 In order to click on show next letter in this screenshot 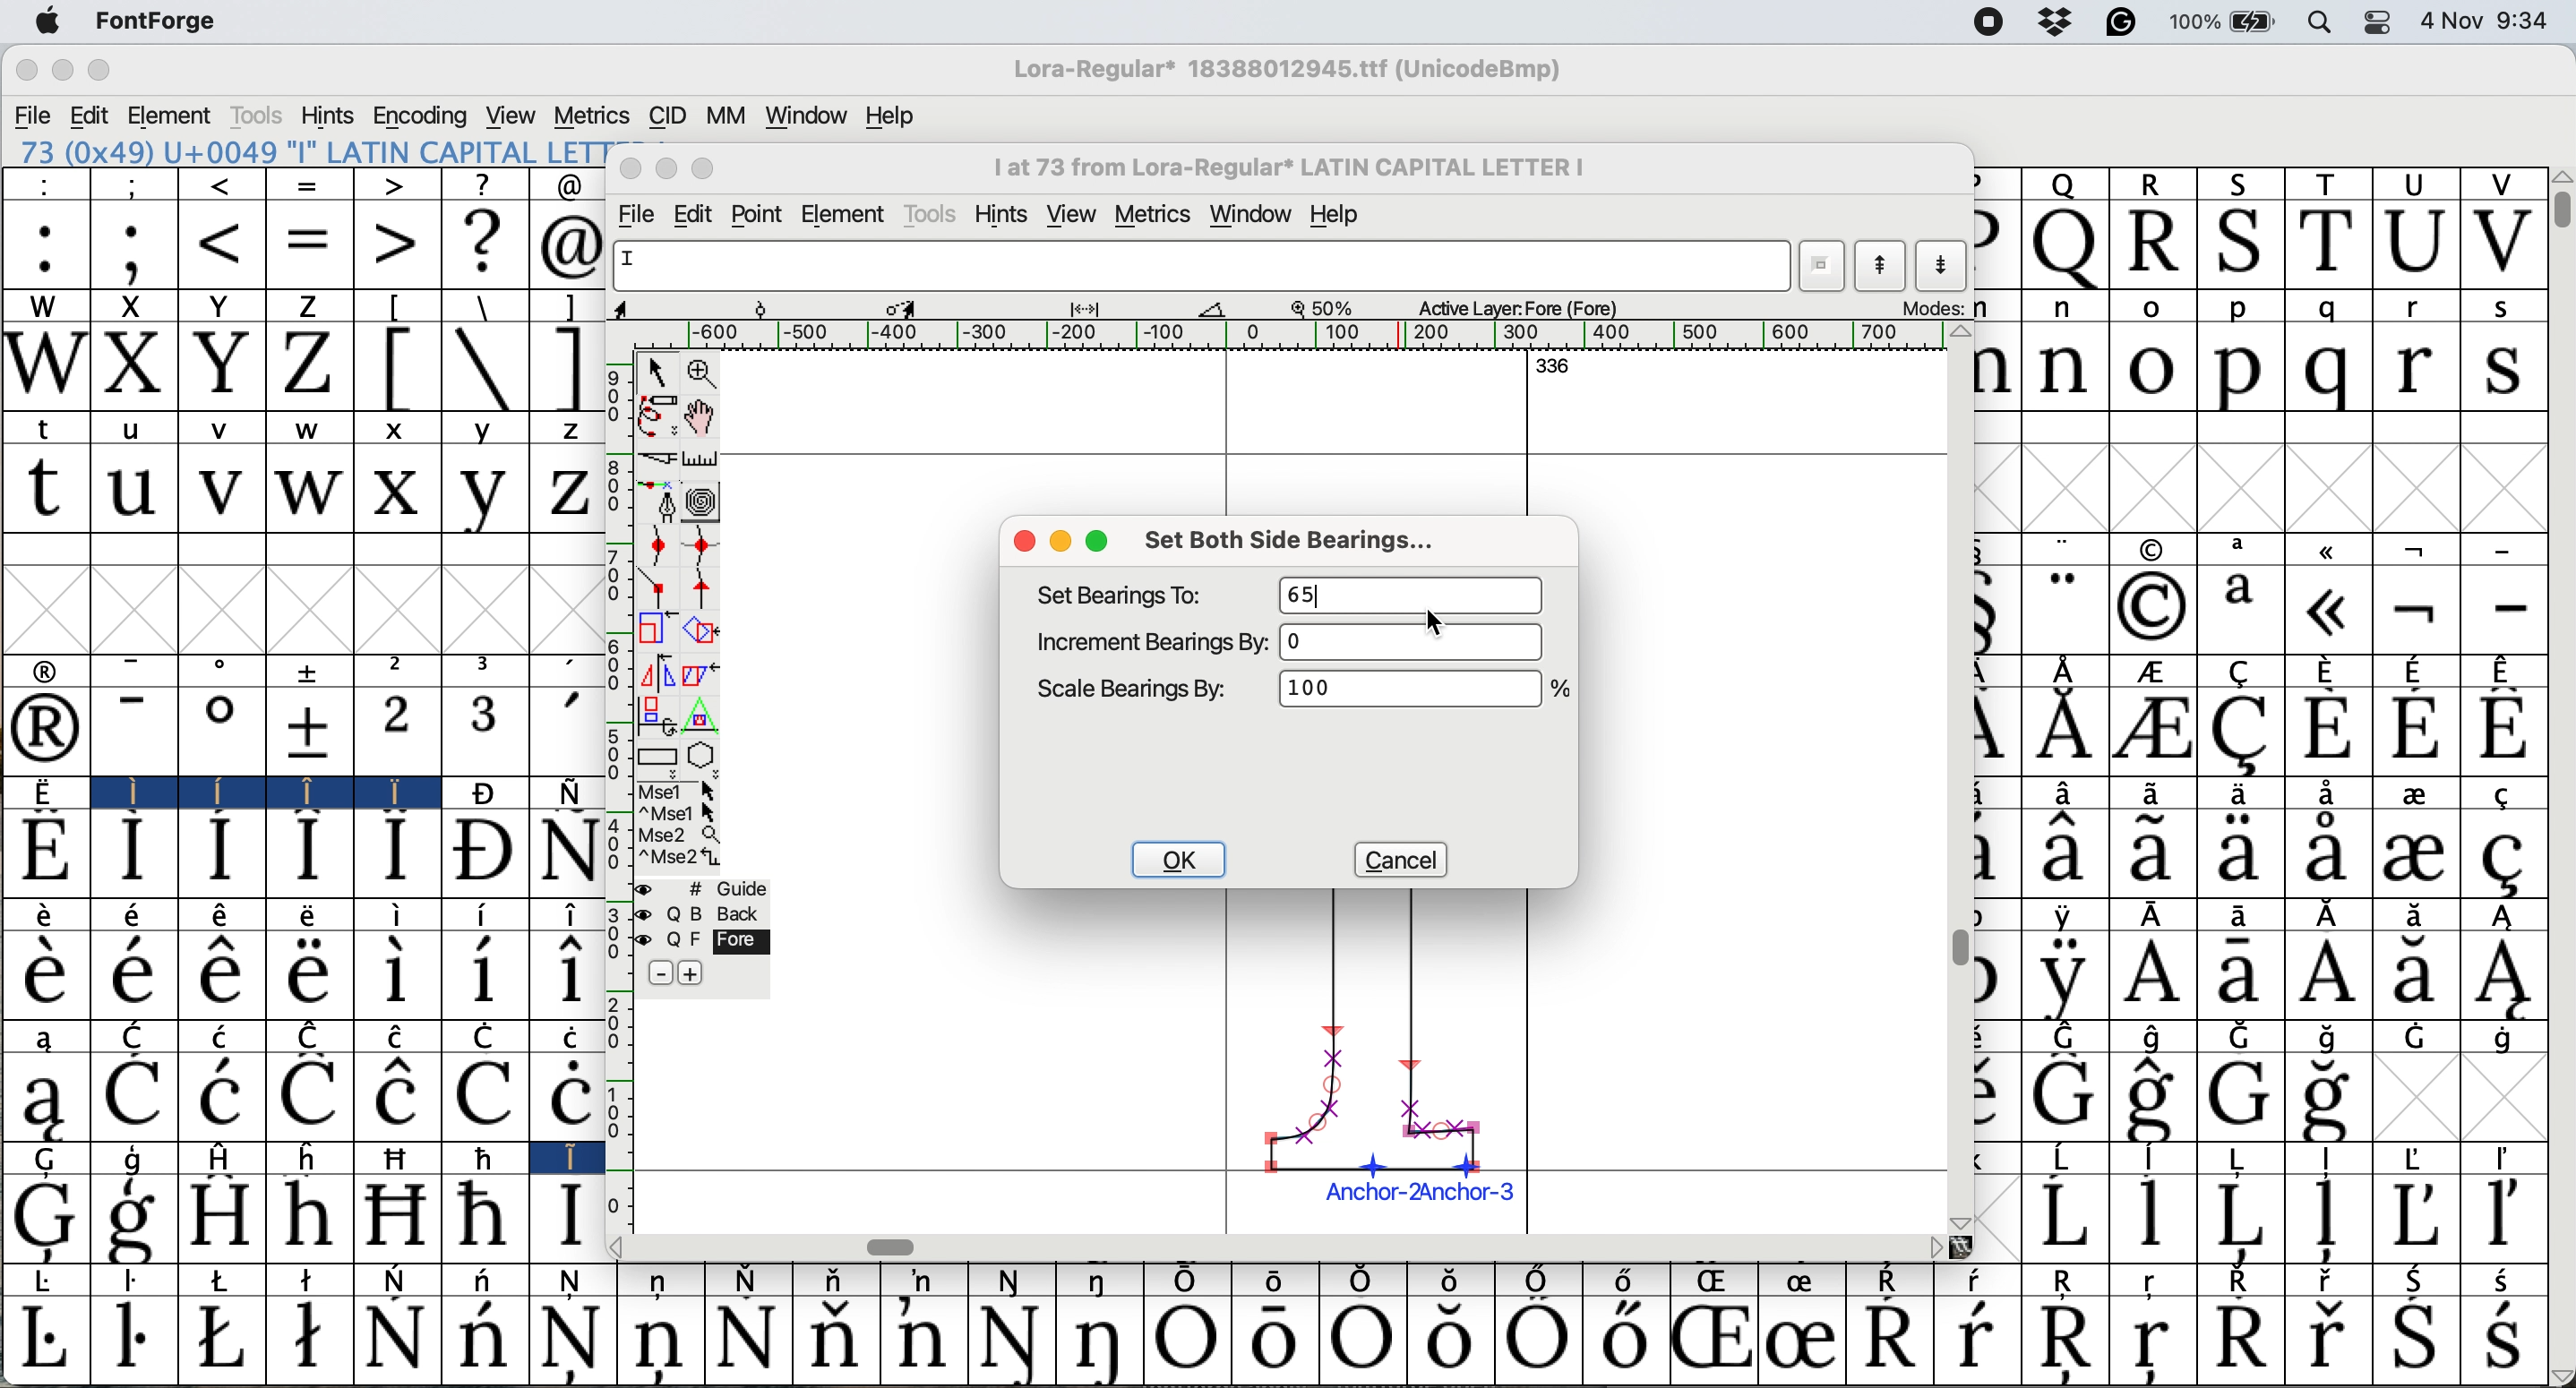, I will do `click(1945, 266)`.